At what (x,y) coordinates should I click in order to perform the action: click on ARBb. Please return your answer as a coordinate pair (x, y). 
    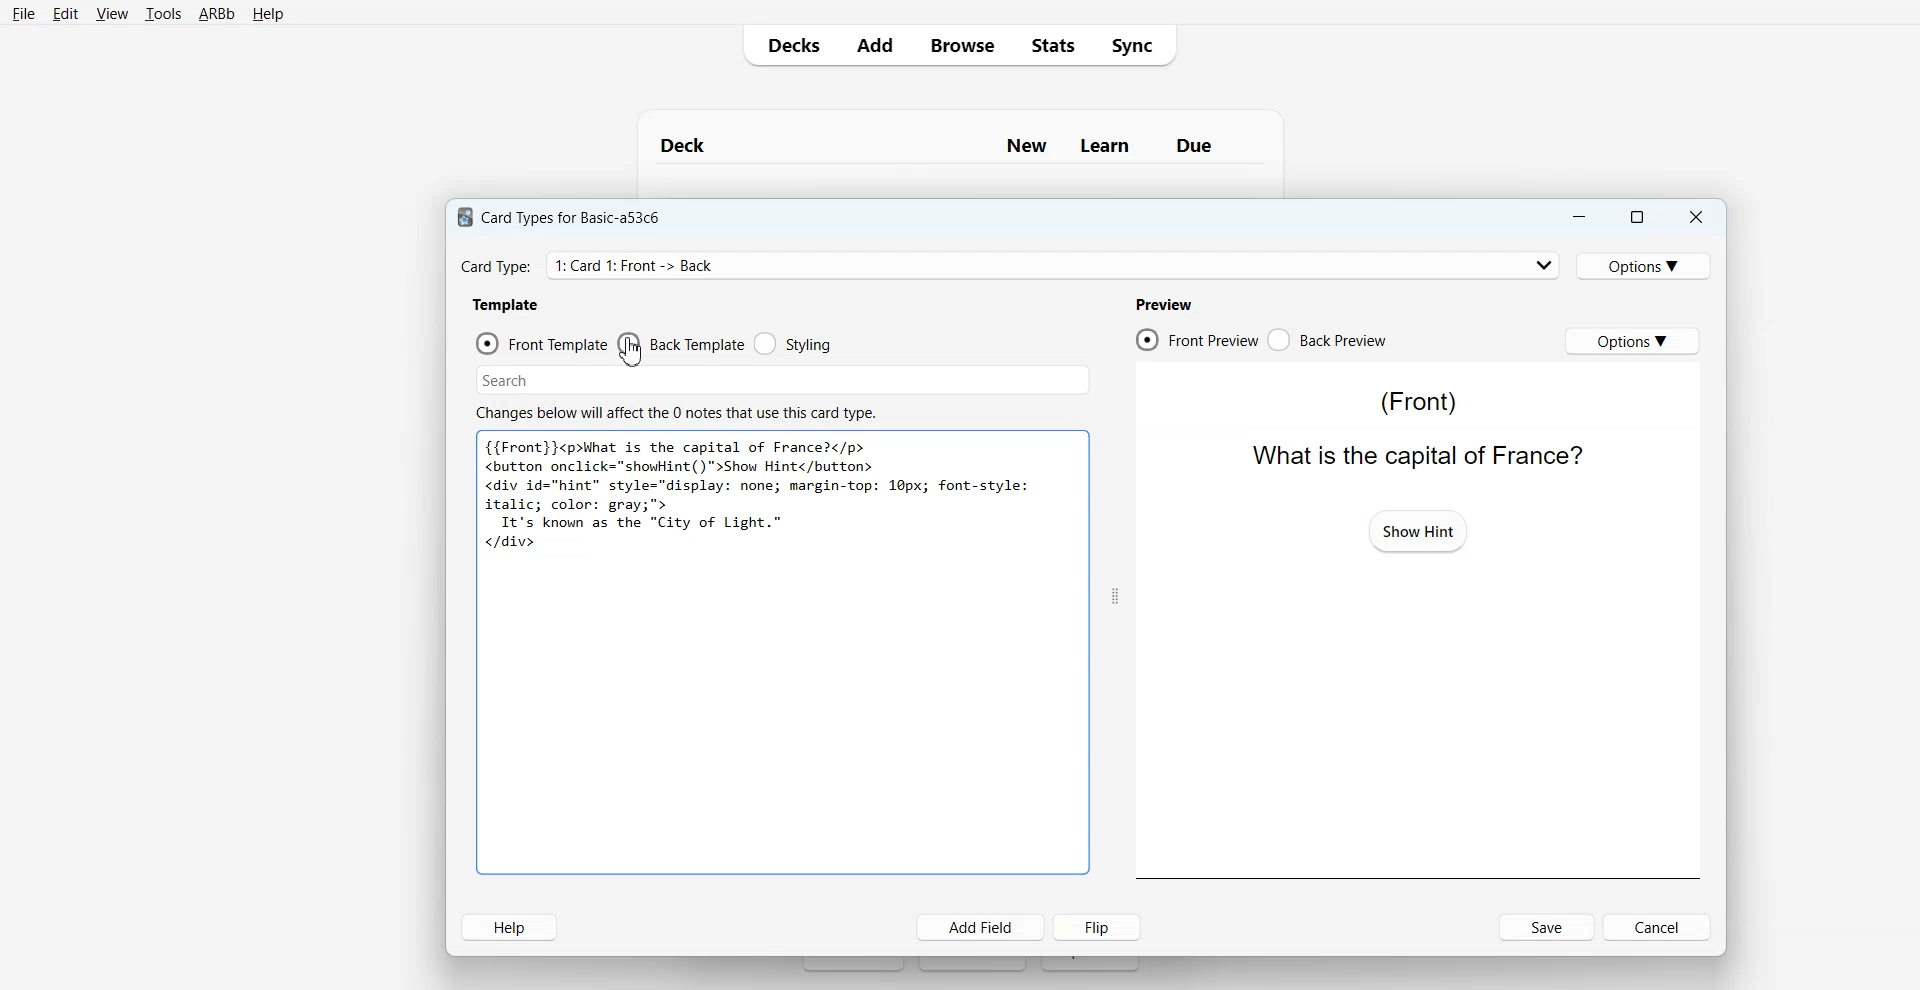
    Looking at the image, I should click on (215, 15).